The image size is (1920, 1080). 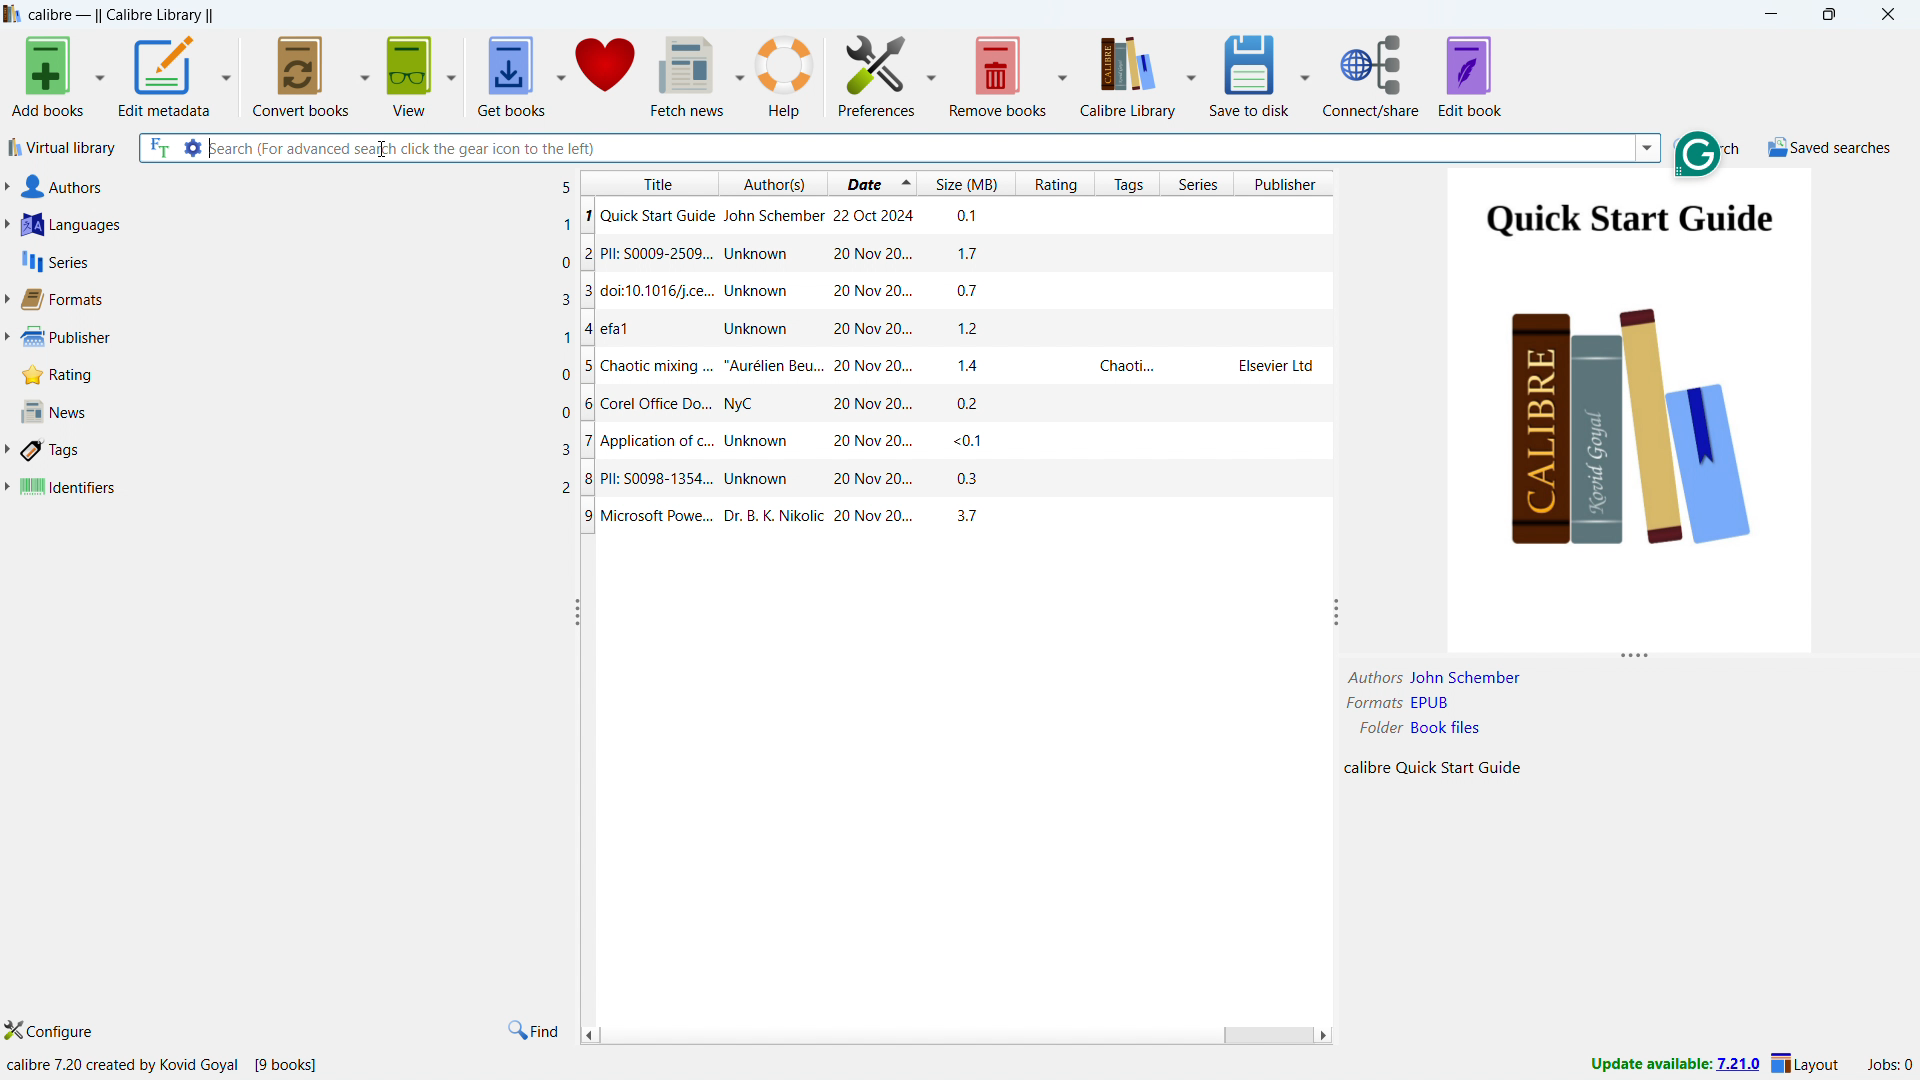 What do you see at coordinates (295, 451) in the screenshot?
I see `tags` at bounding box center [295, 451].